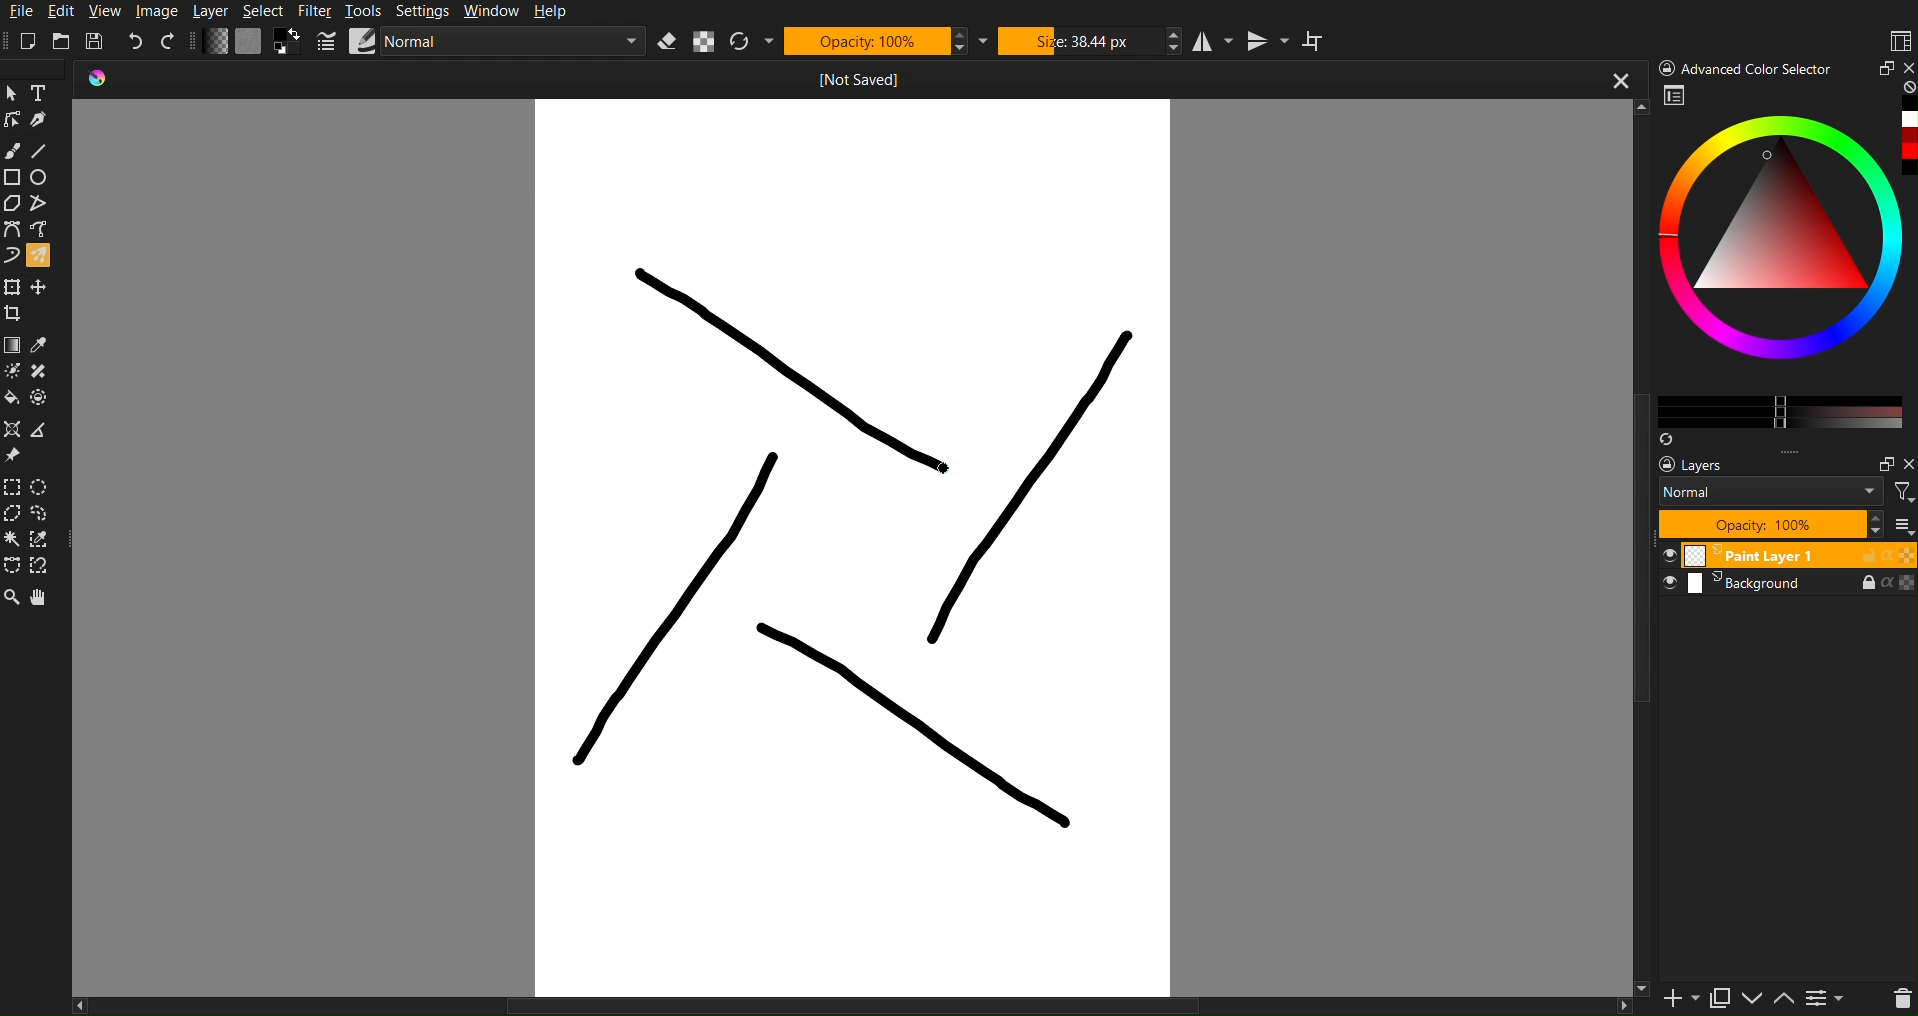  What do you see at coordinates (249, 42) in the screenshot?
I see `Texture` at bounding box center [249, 42].